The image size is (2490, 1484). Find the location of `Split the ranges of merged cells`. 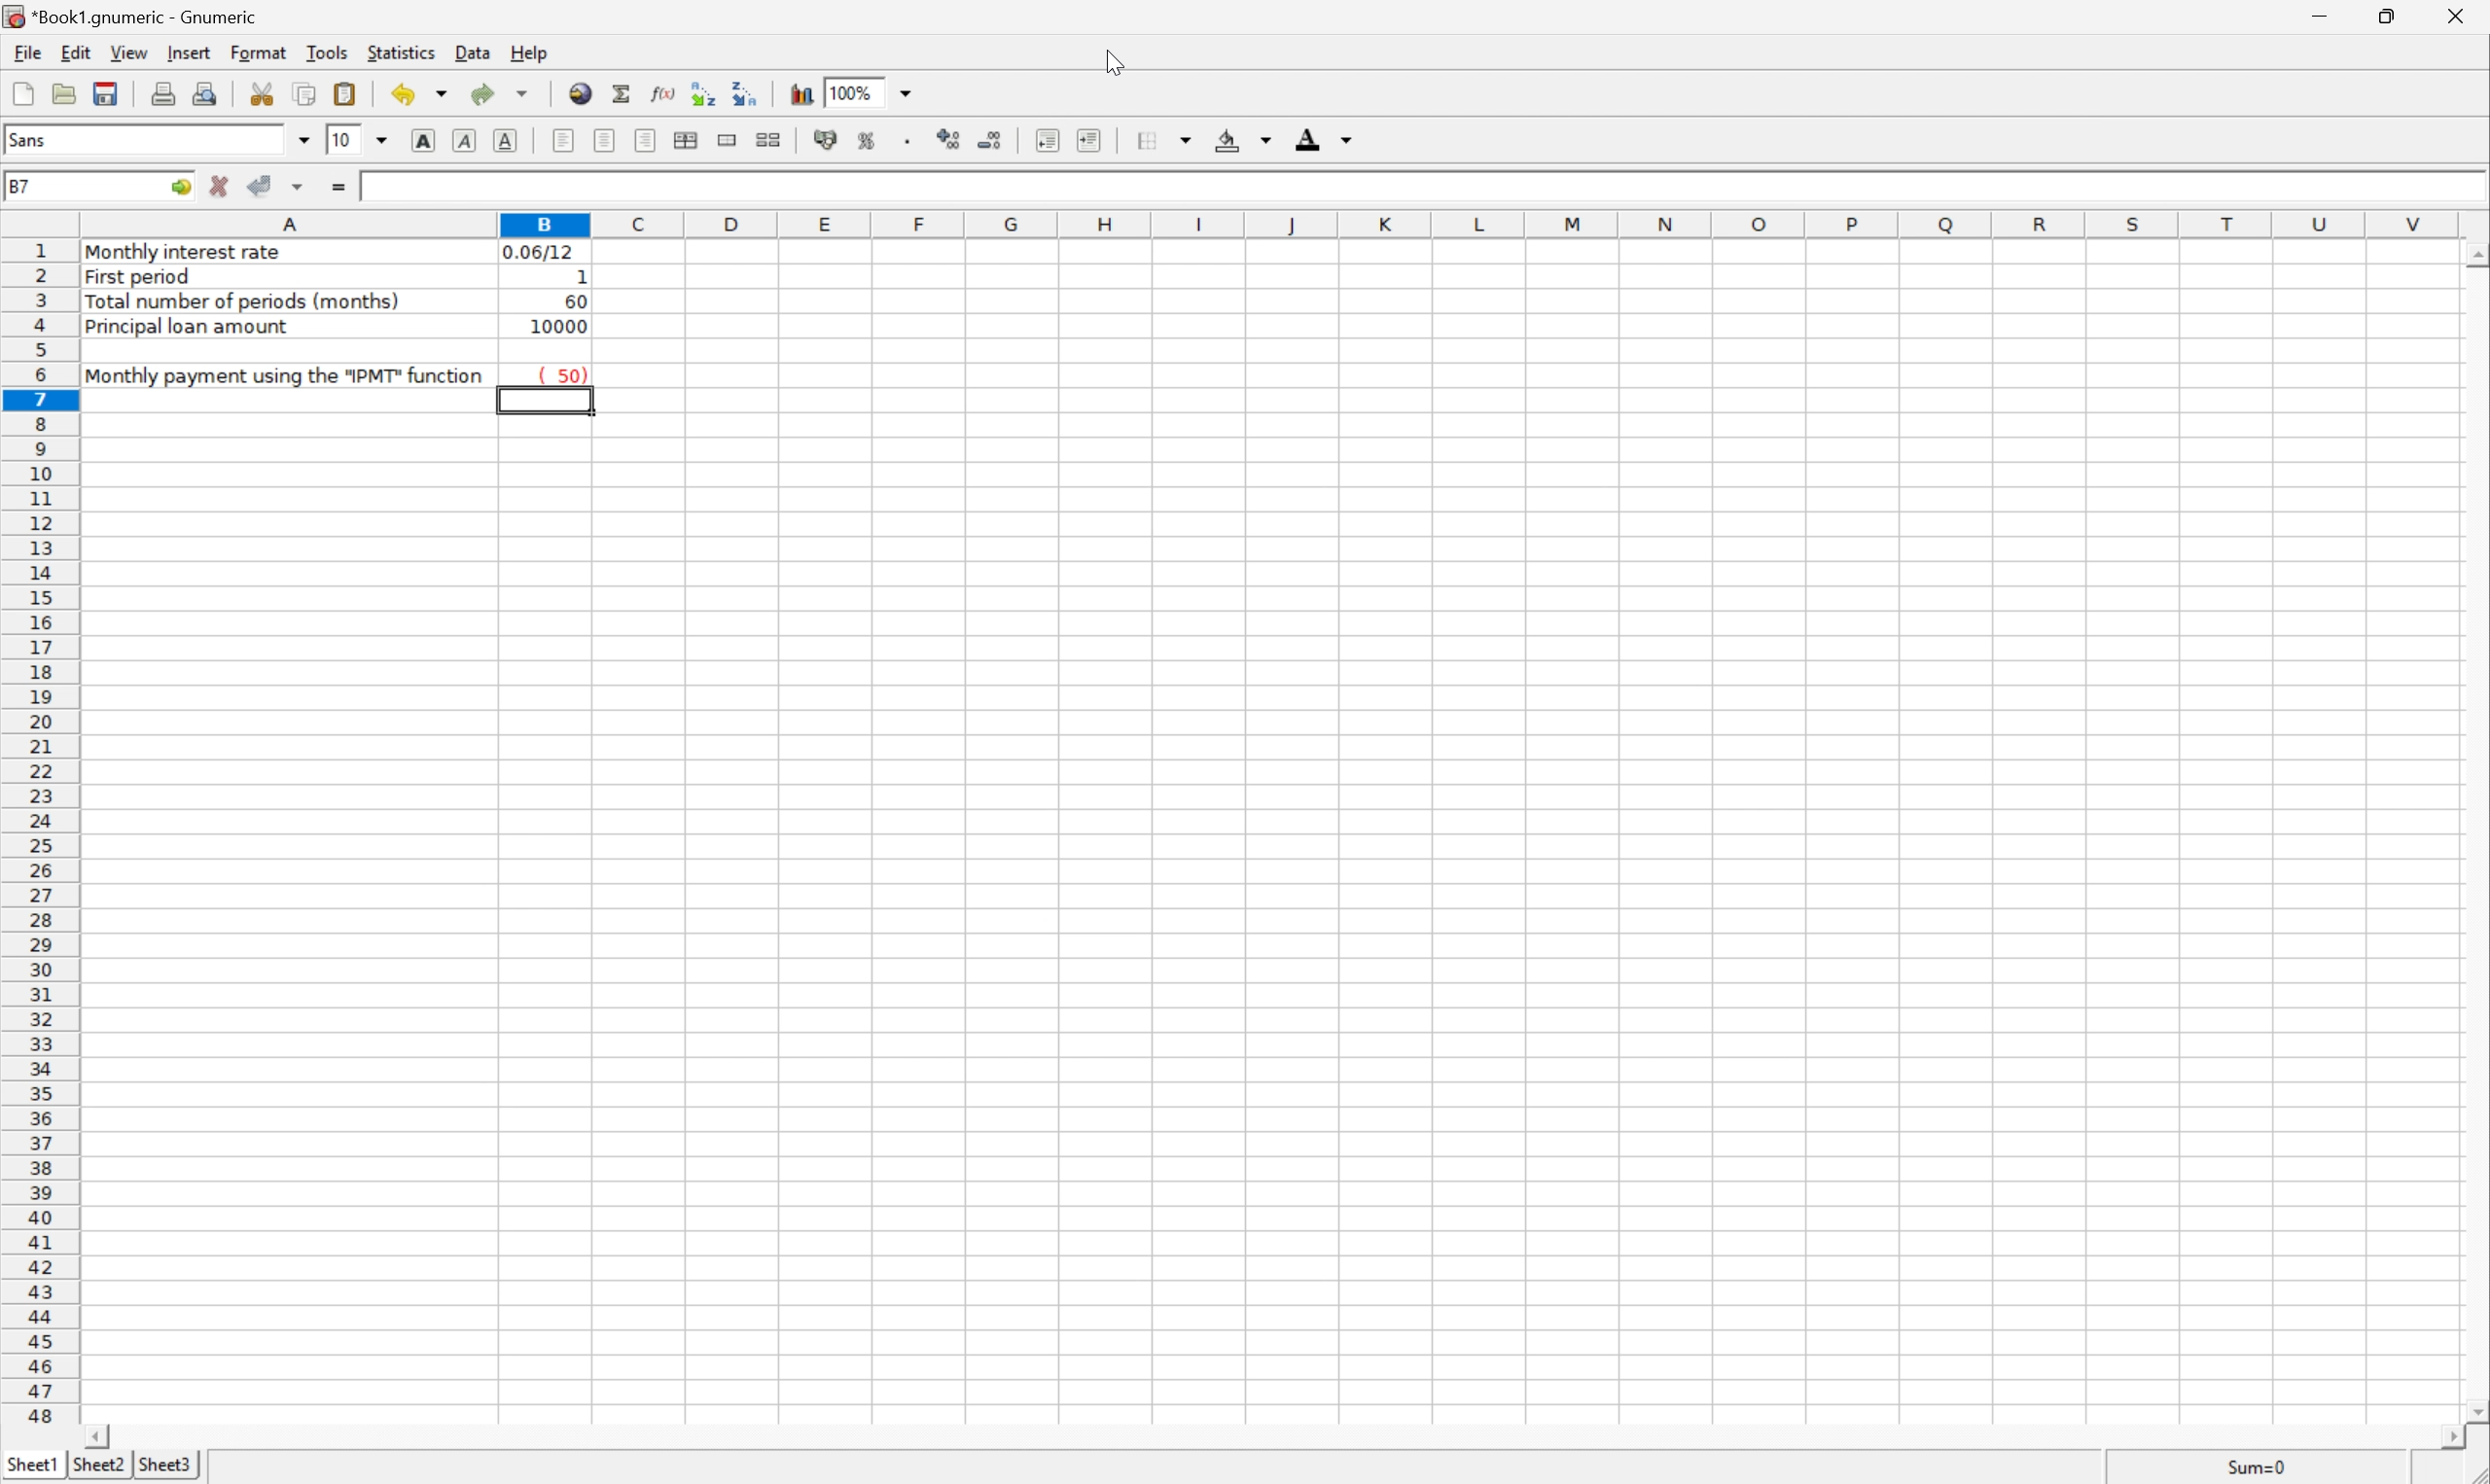

Split the ranges of merged cells is located at coordinates (772, 141).